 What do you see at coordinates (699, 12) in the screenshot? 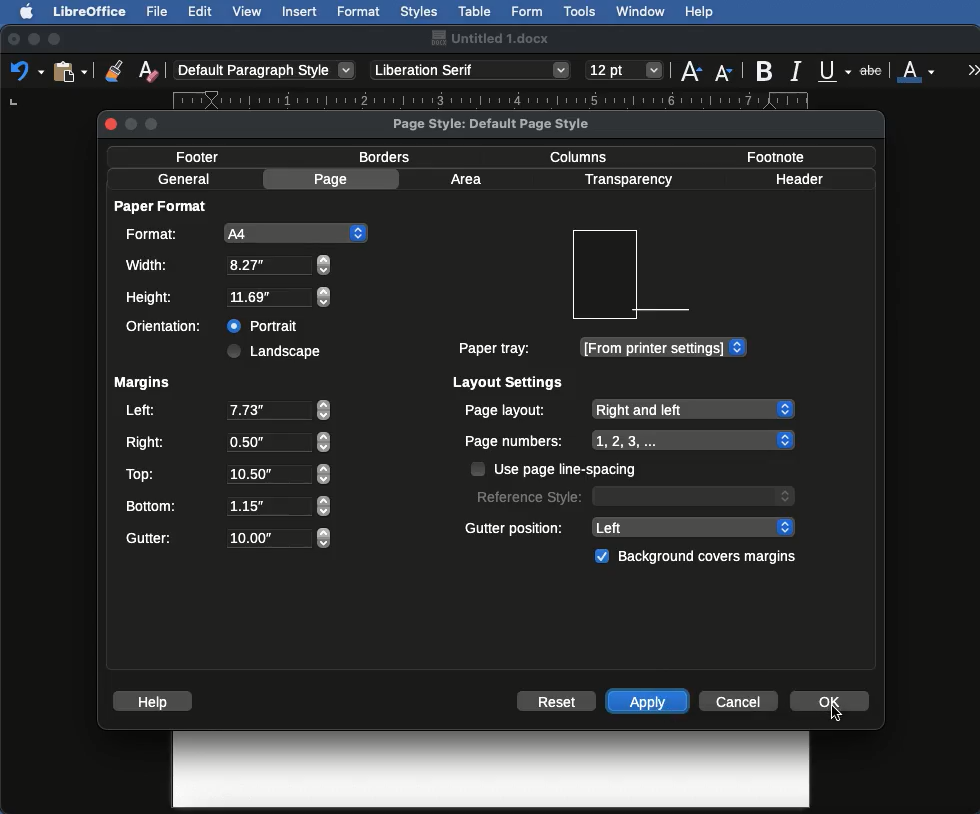
I see `Help` at bounding box center [699, 12].